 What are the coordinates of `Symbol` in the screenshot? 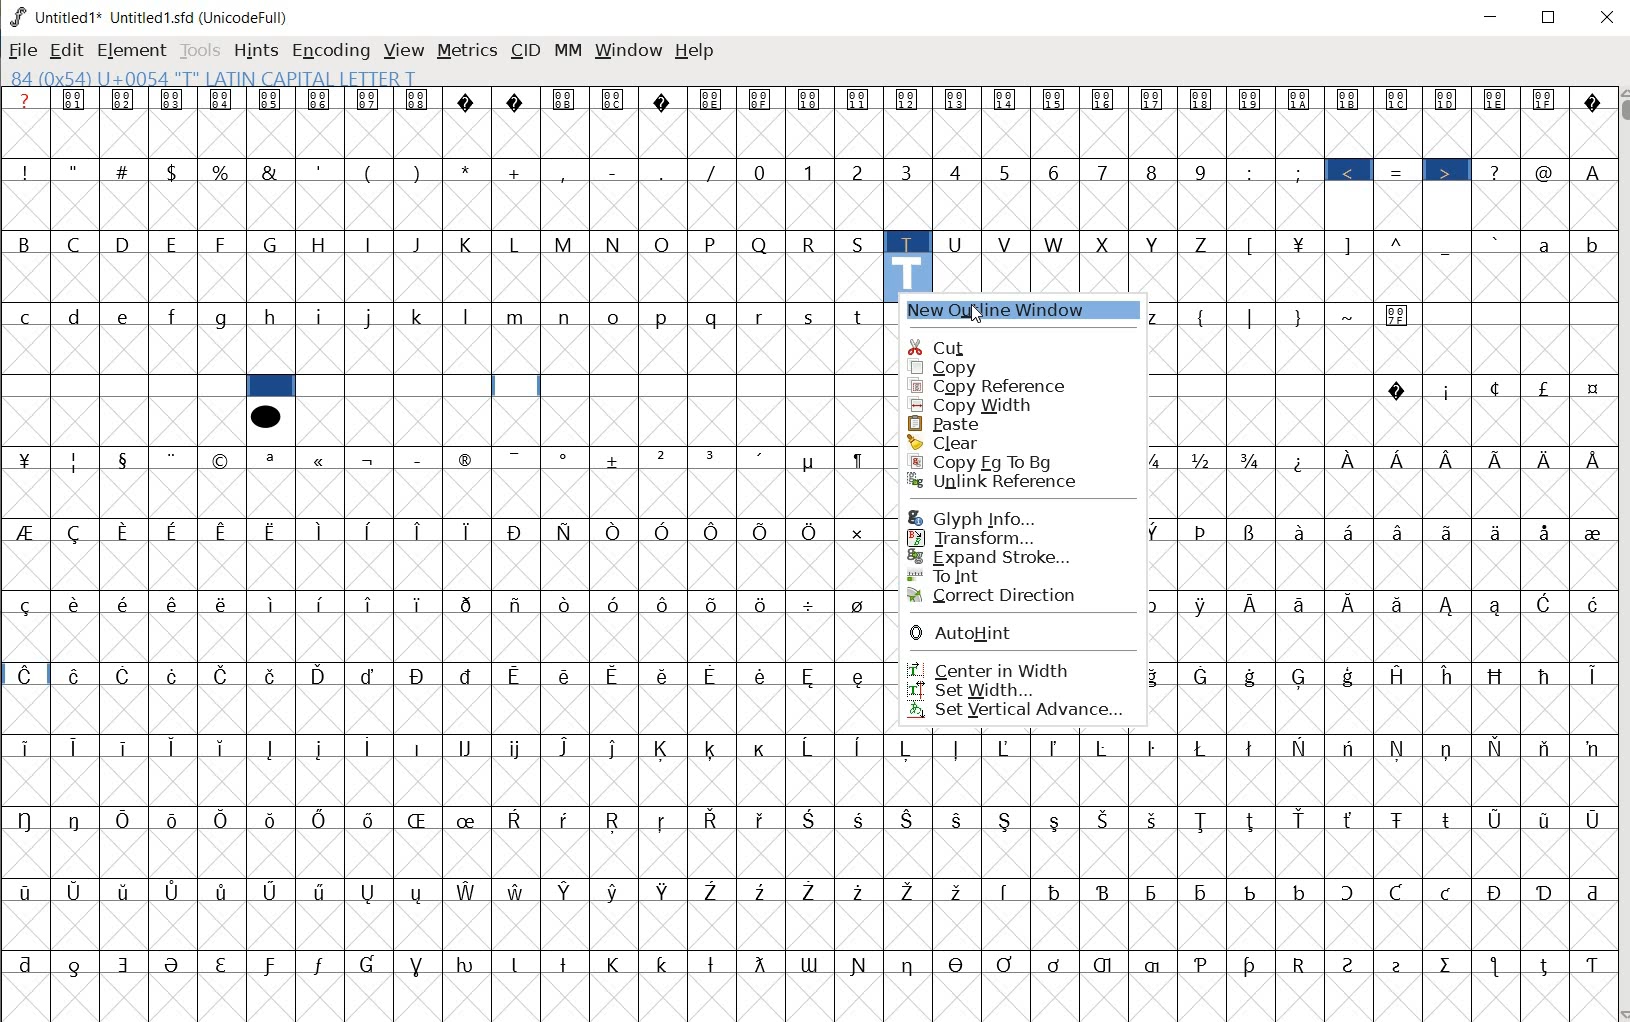 It's located at (371, 892).